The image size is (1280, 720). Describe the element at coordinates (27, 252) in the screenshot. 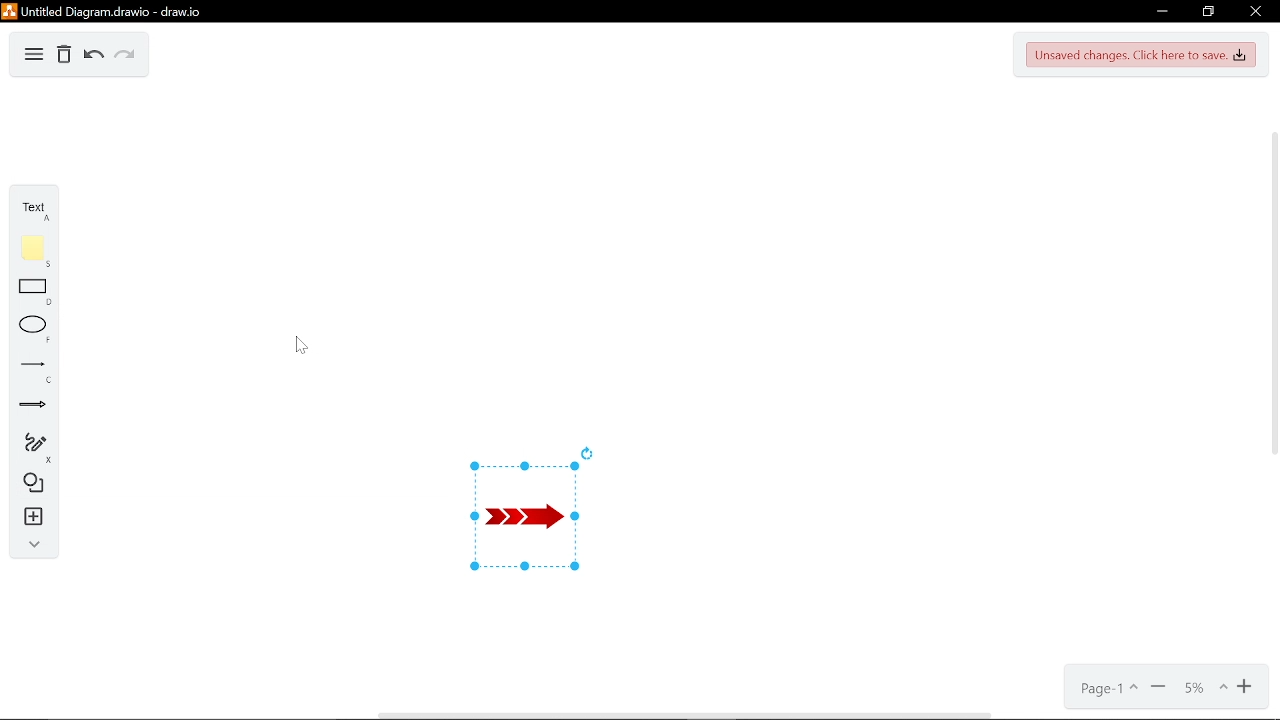

I see `Note` at that location.